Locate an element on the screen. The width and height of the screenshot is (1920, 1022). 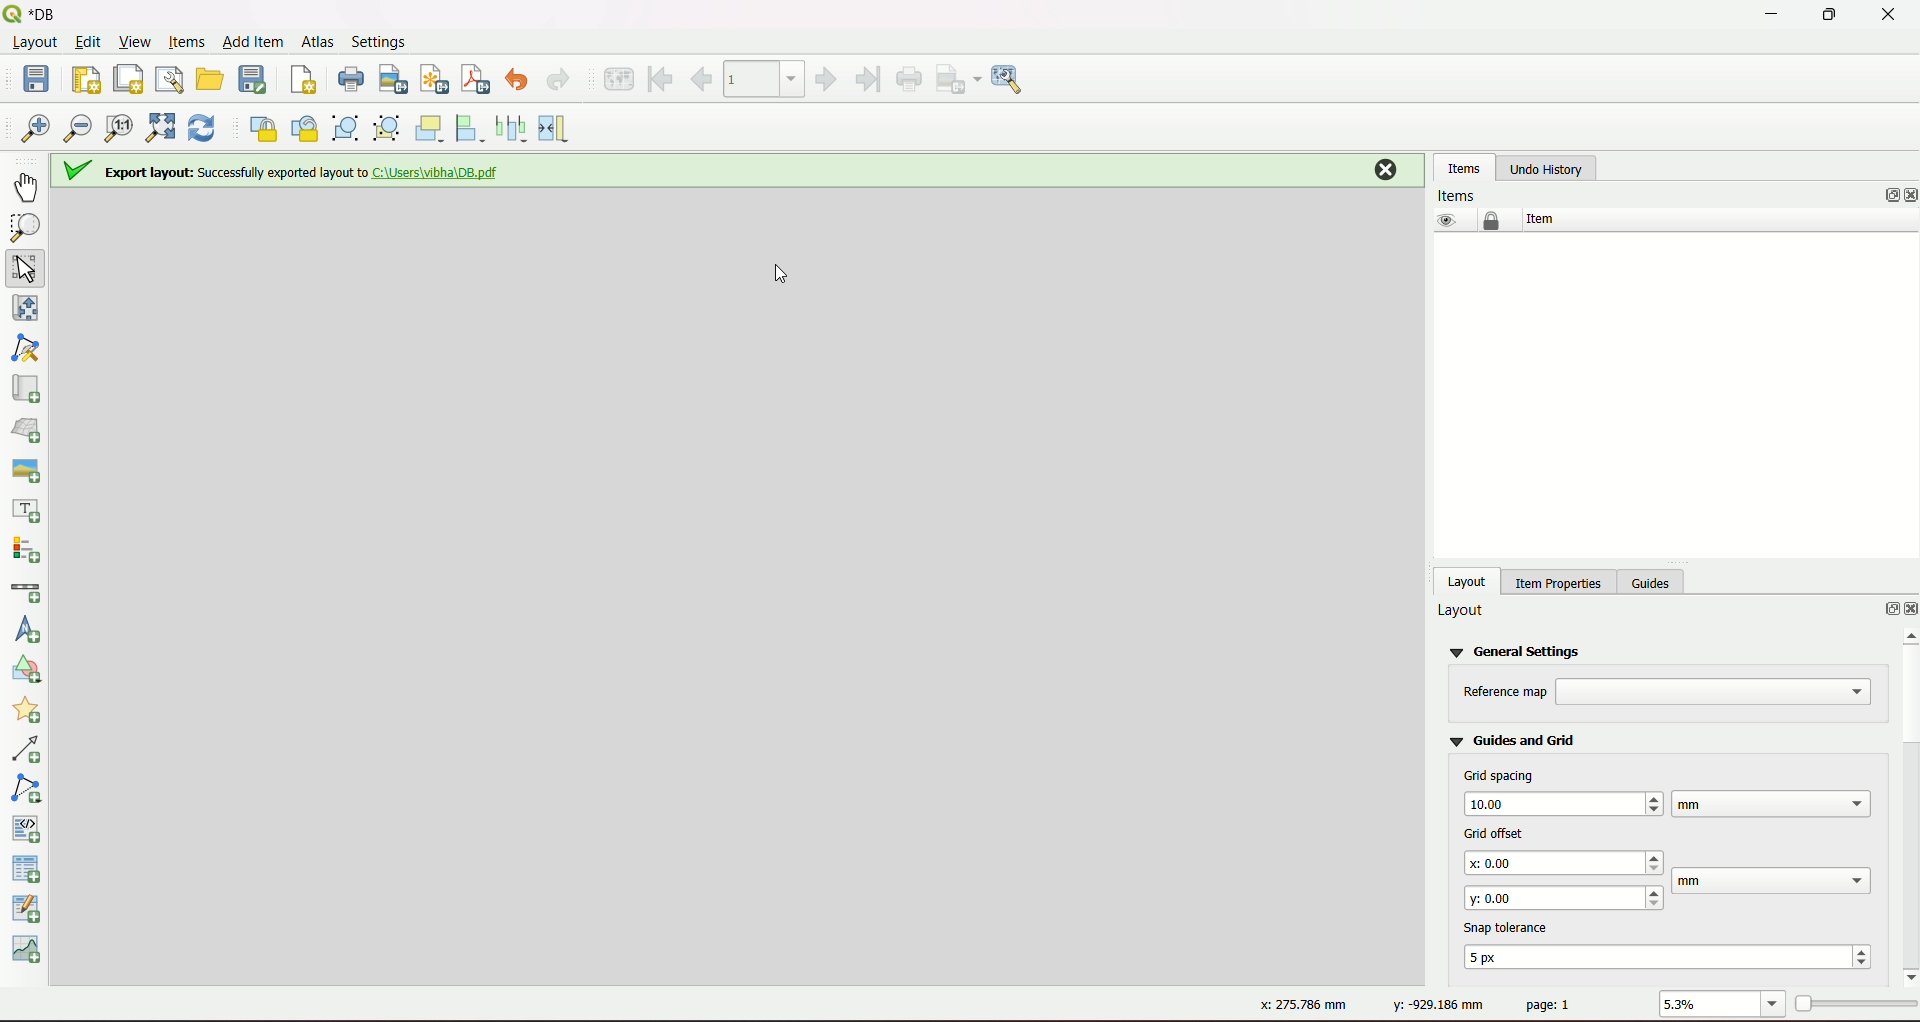
maximize is located at coordinates (1823, 15).